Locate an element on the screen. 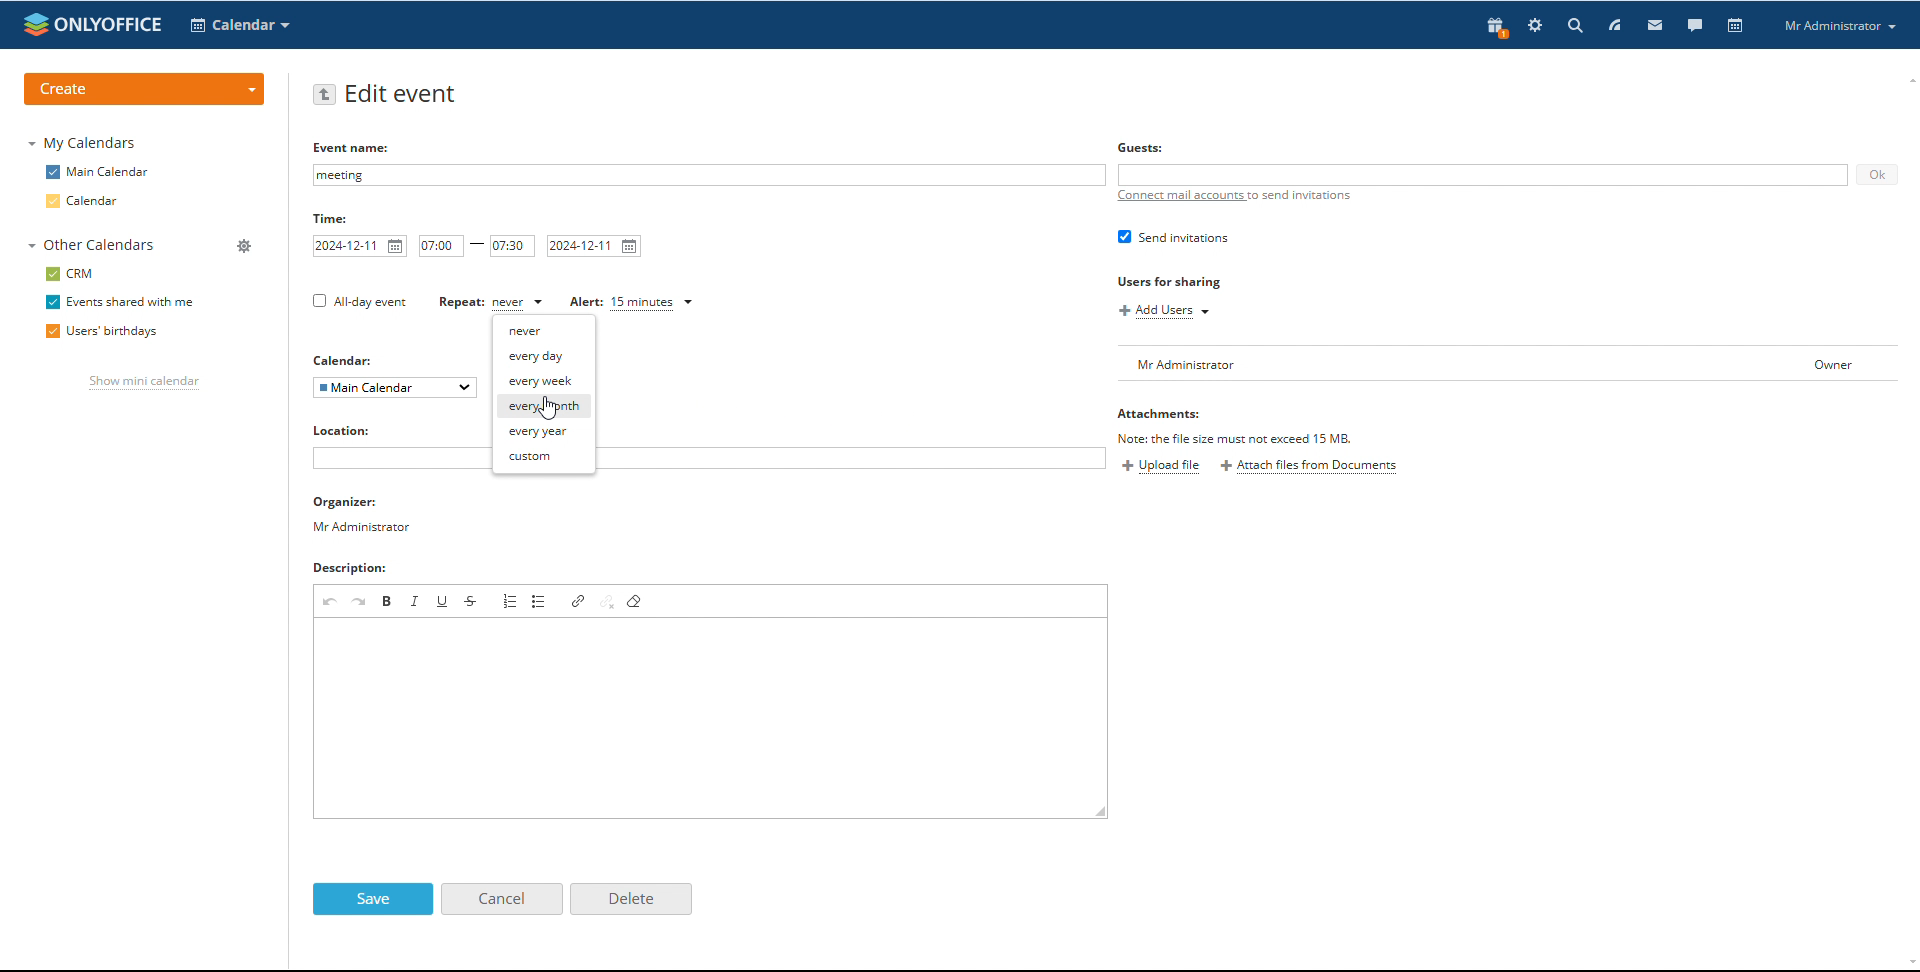 The height and width of the screenshot is (972, 1920). add event name is located at coordinates (708, 175).